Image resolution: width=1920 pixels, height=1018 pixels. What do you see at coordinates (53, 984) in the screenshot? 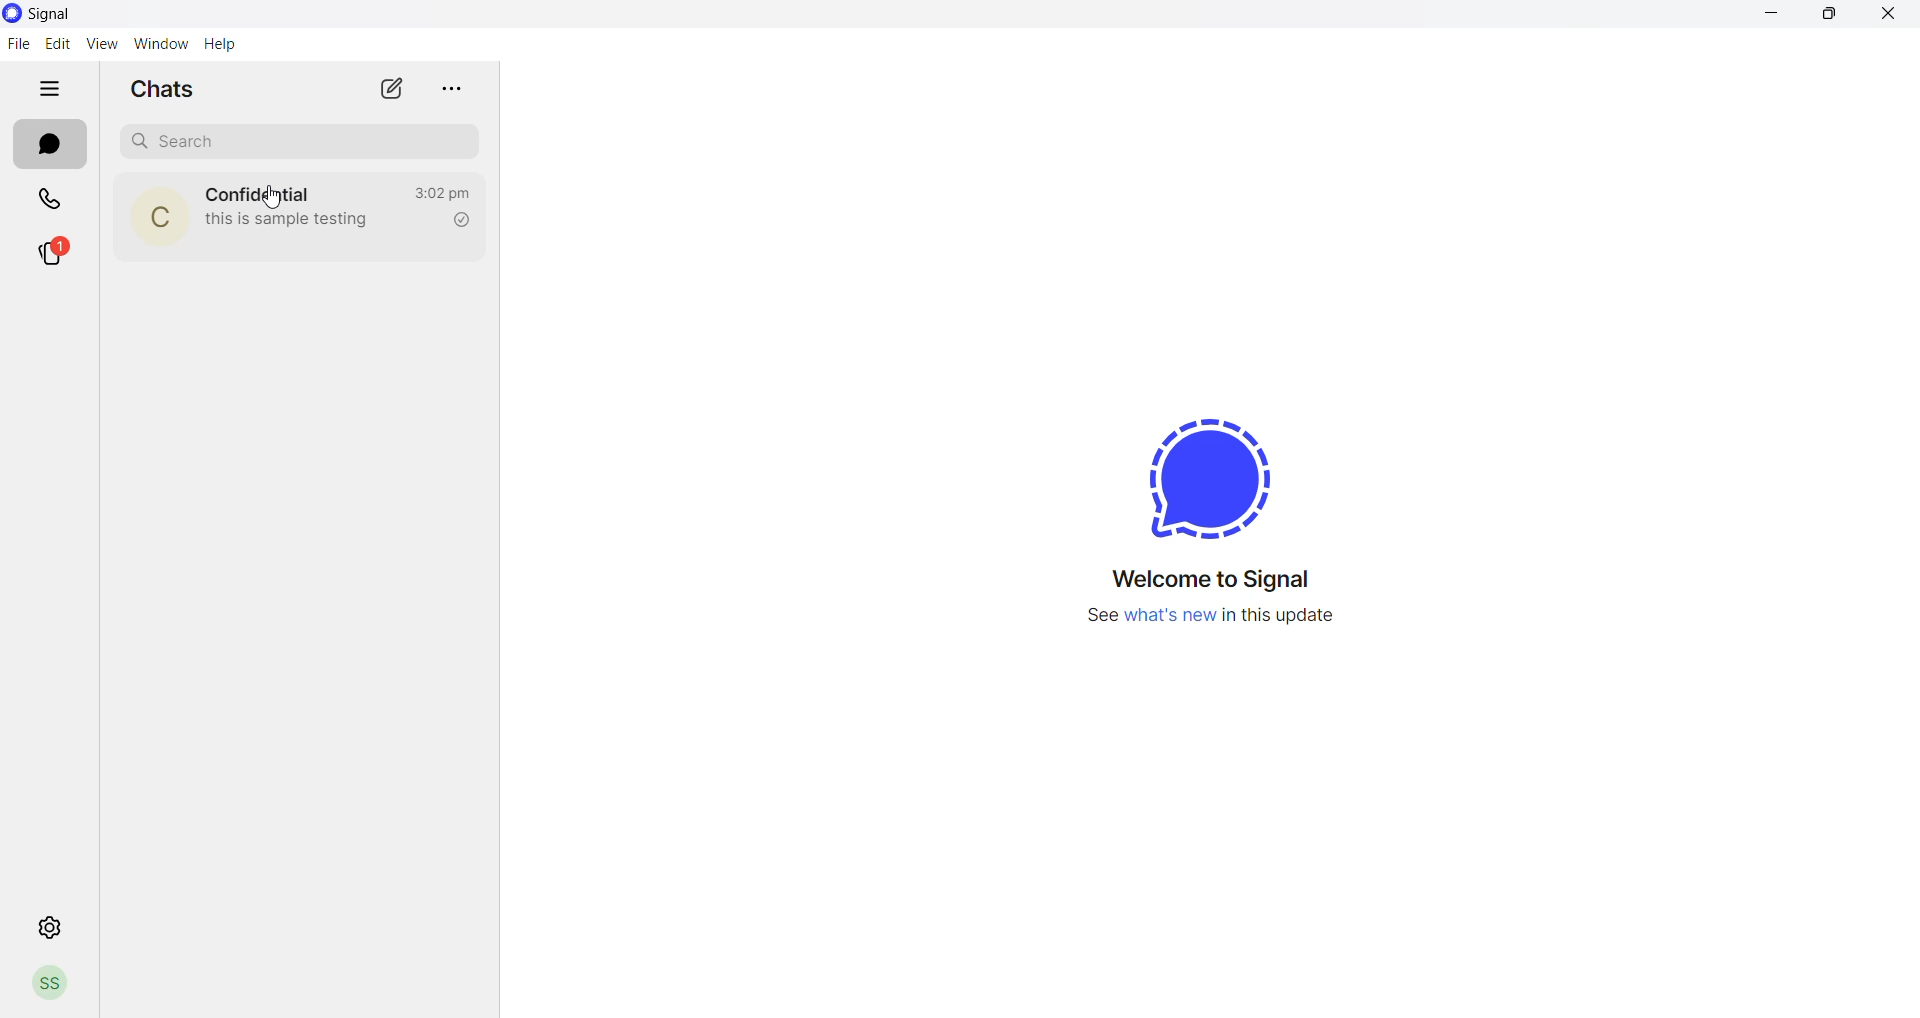
I see `profile` at bounding box center [53, 984].